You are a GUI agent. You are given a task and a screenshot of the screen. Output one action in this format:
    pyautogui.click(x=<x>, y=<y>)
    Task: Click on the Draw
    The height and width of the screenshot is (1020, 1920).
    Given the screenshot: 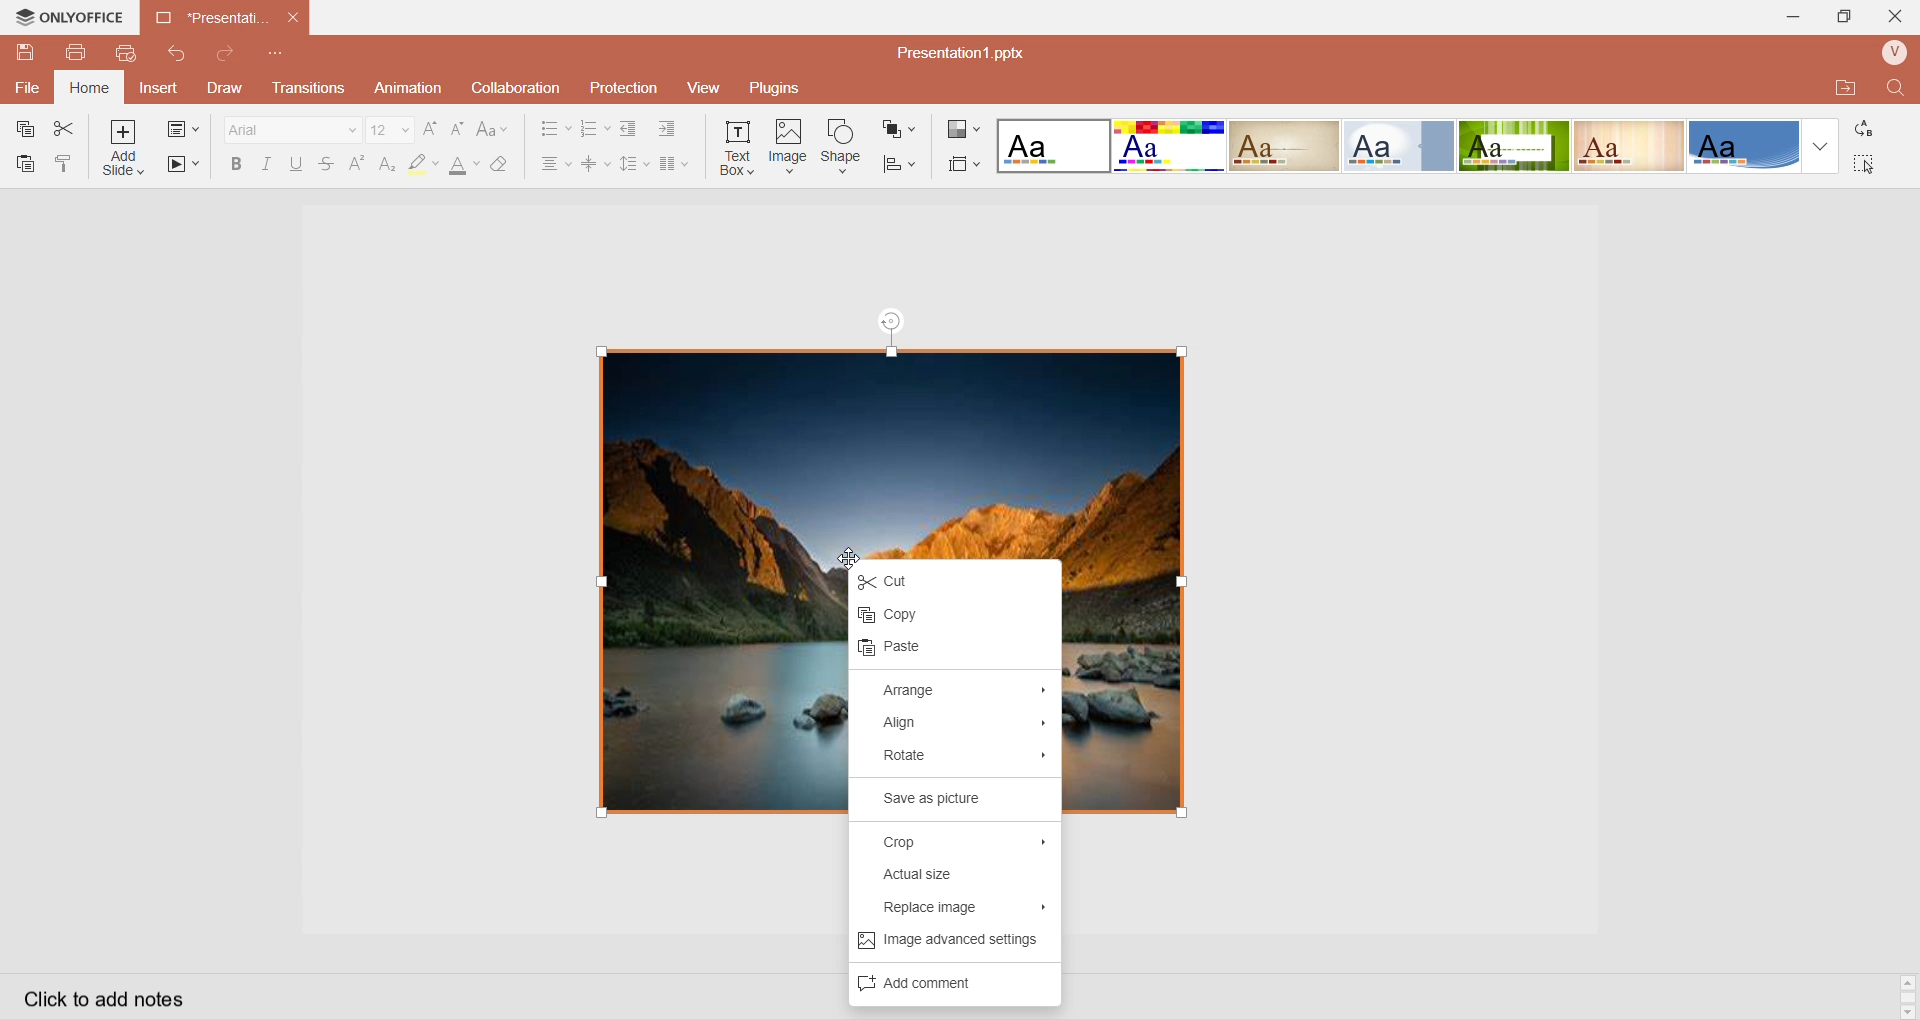 What is the action you would take?
    pyautogui.click(x=225, y=89)
    